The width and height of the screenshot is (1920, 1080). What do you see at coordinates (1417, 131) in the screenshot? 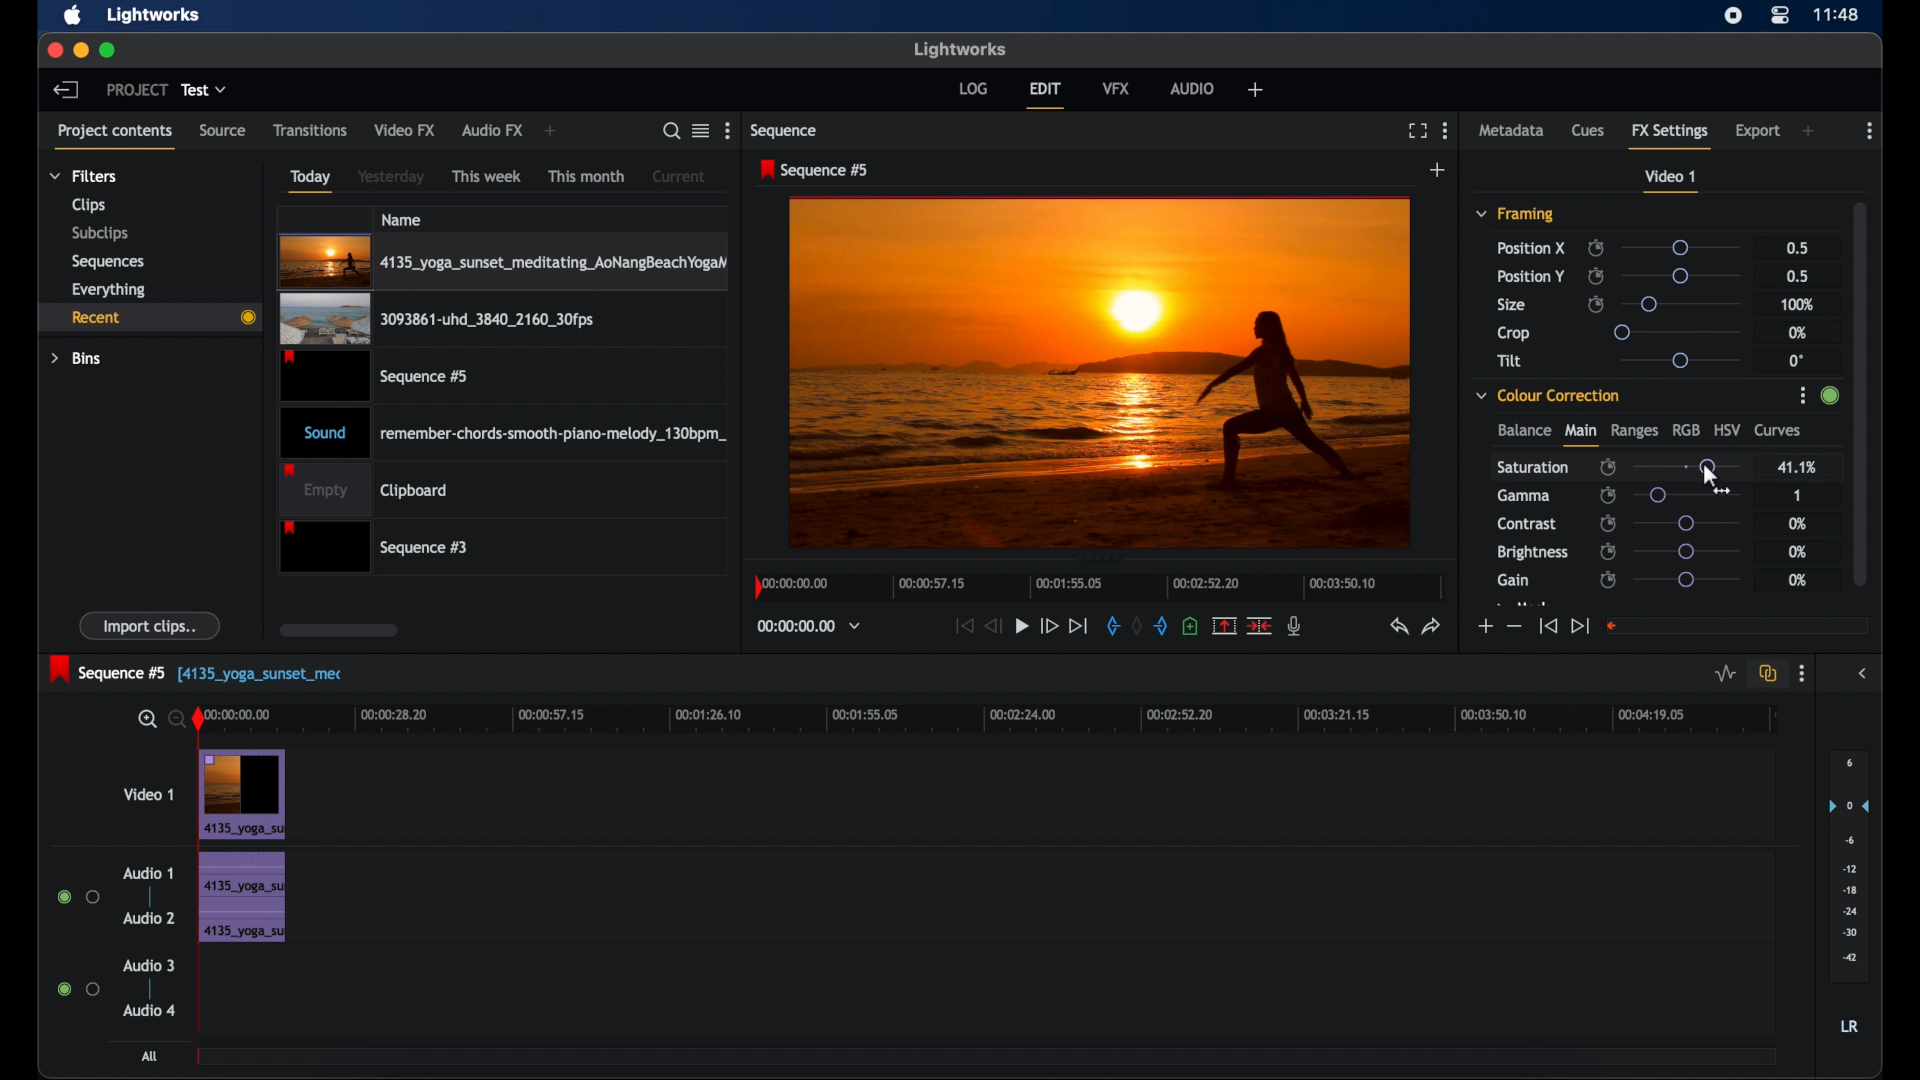
I see `full screen` at bounding box center [1417, 131].